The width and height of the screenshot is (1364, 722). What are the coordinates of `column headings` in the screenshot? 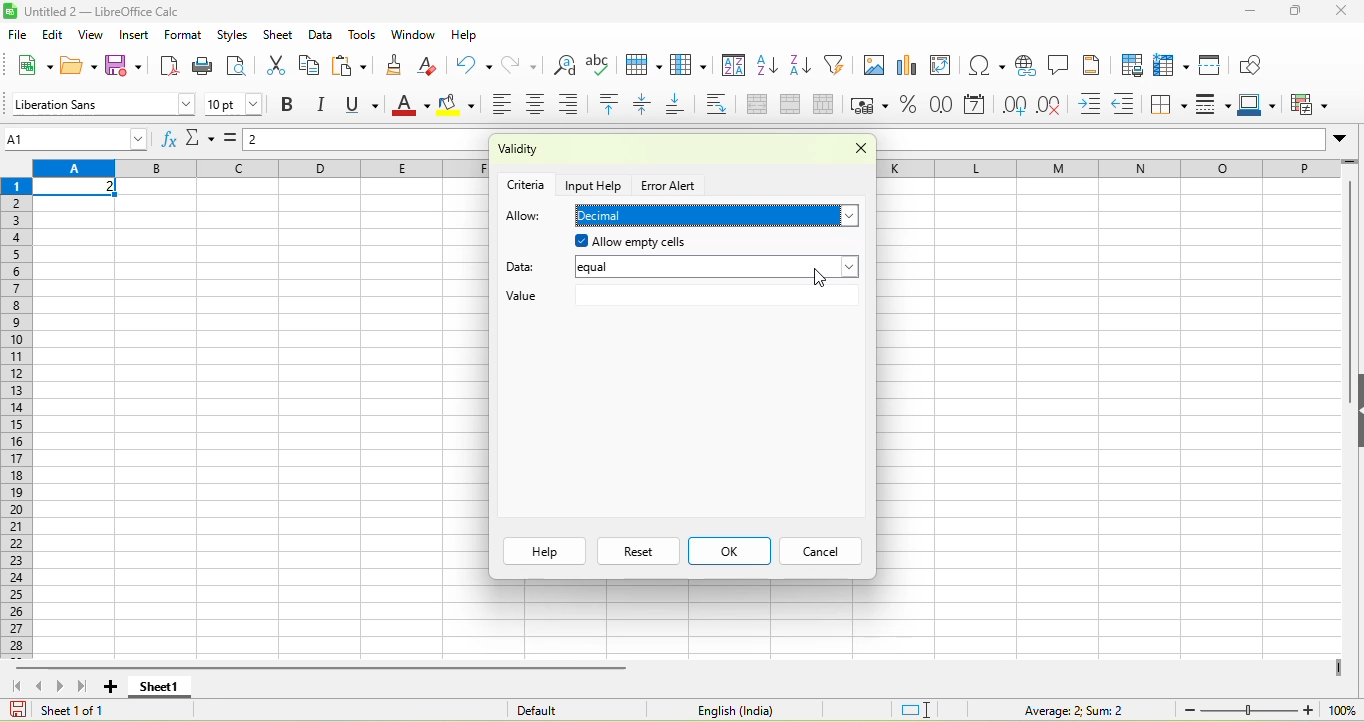 It's located at (260, 169).